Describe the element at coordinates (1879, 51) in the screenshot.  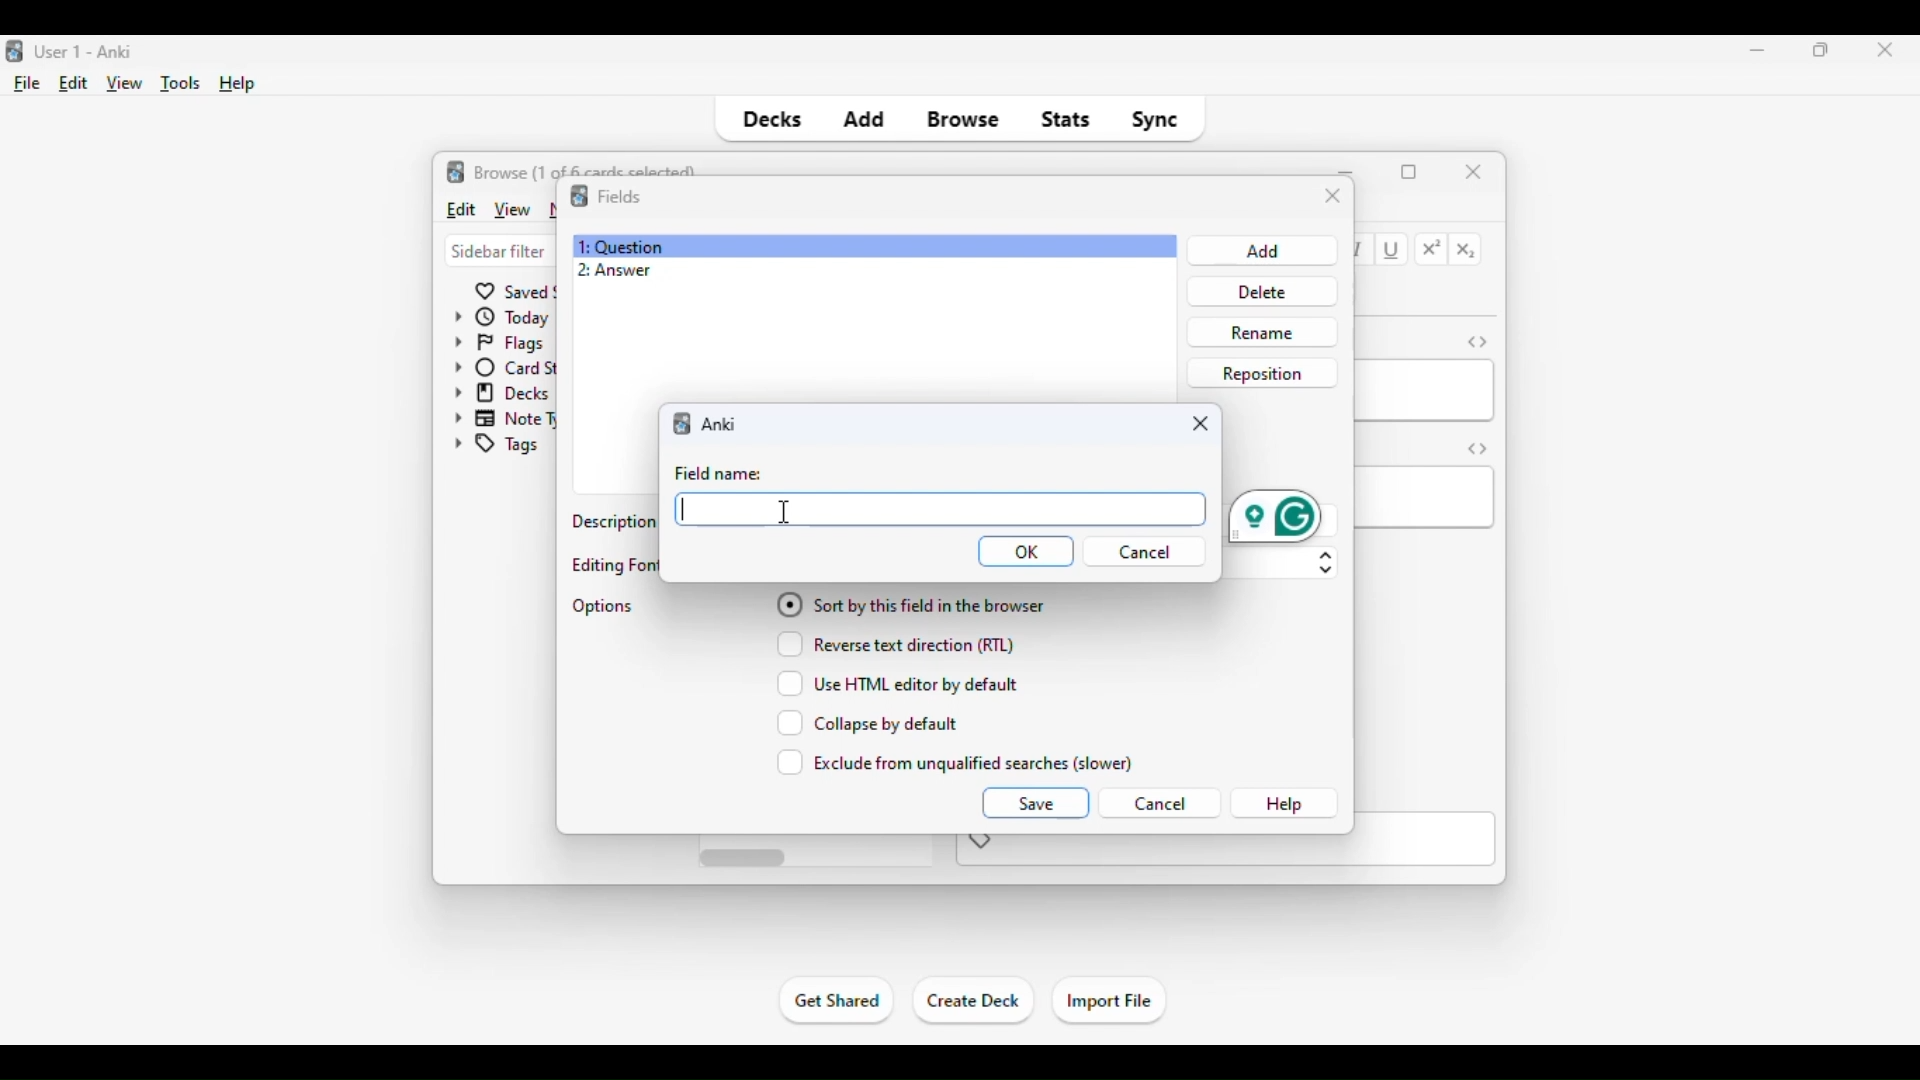
I see `close` at that location.